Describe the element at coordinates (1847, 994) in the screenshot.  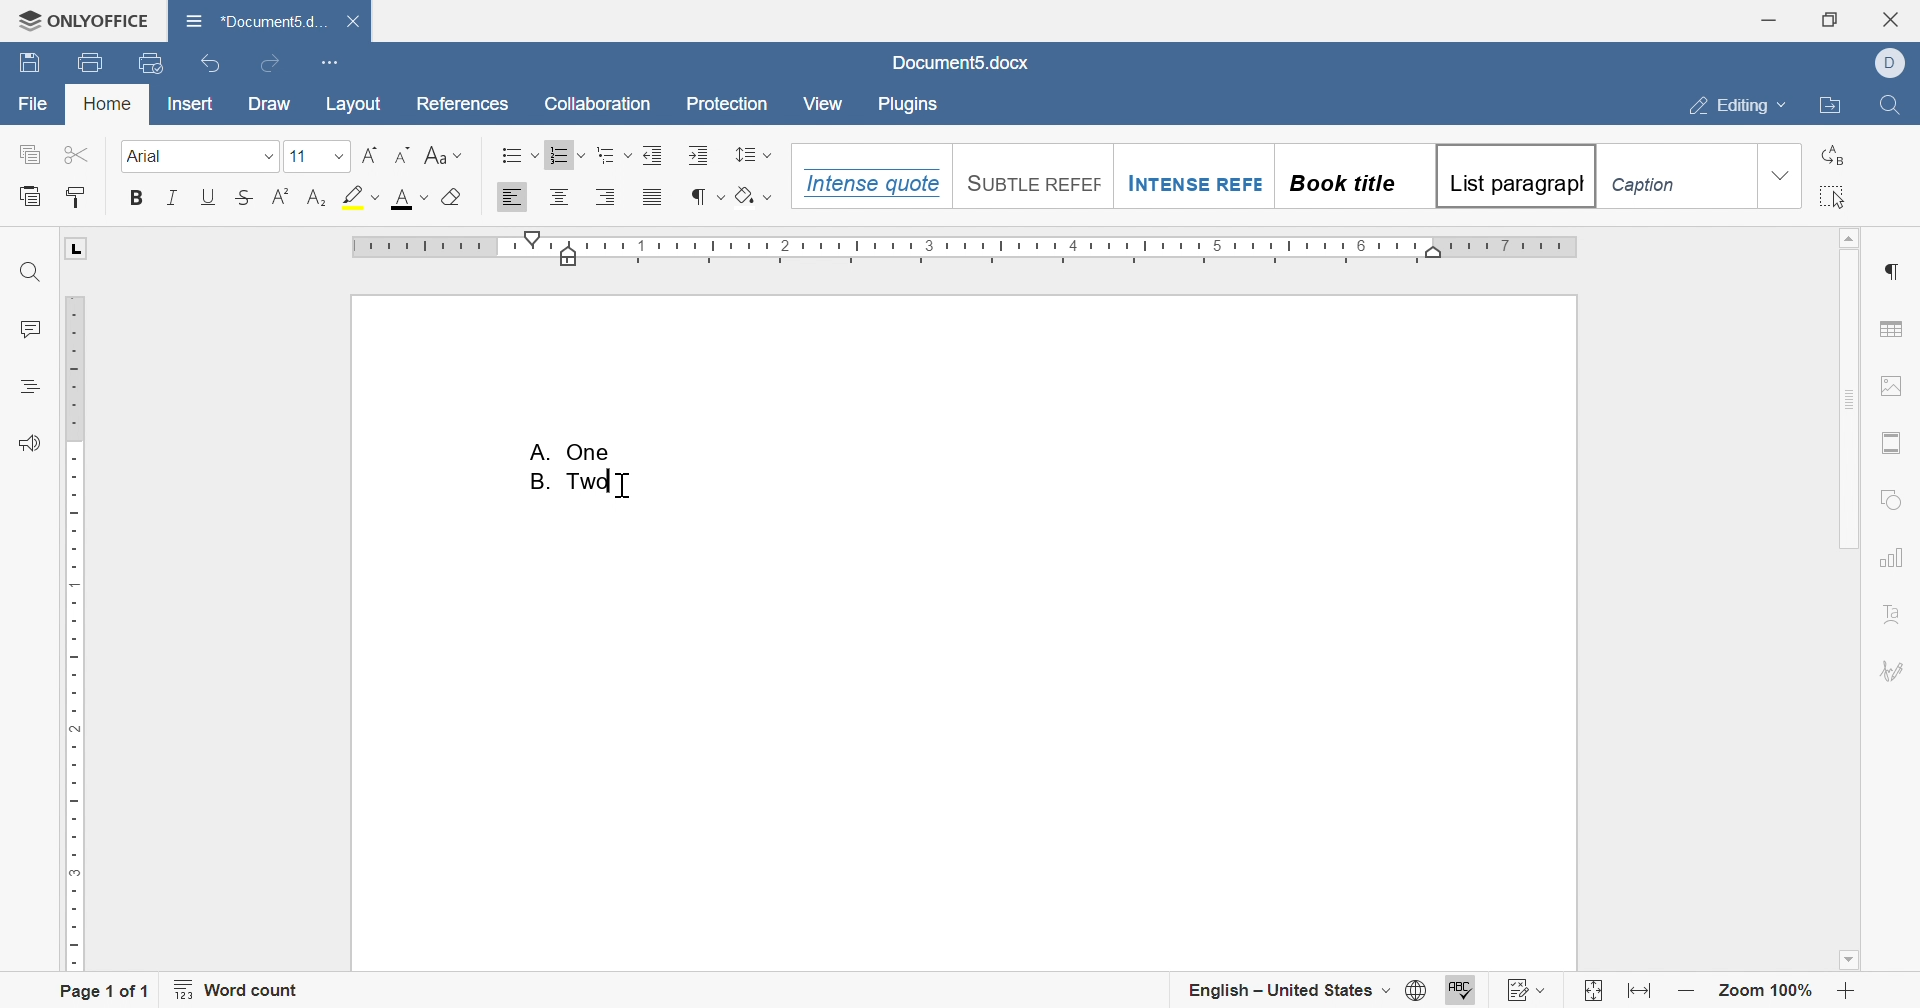
I see `zoom in` at that location.